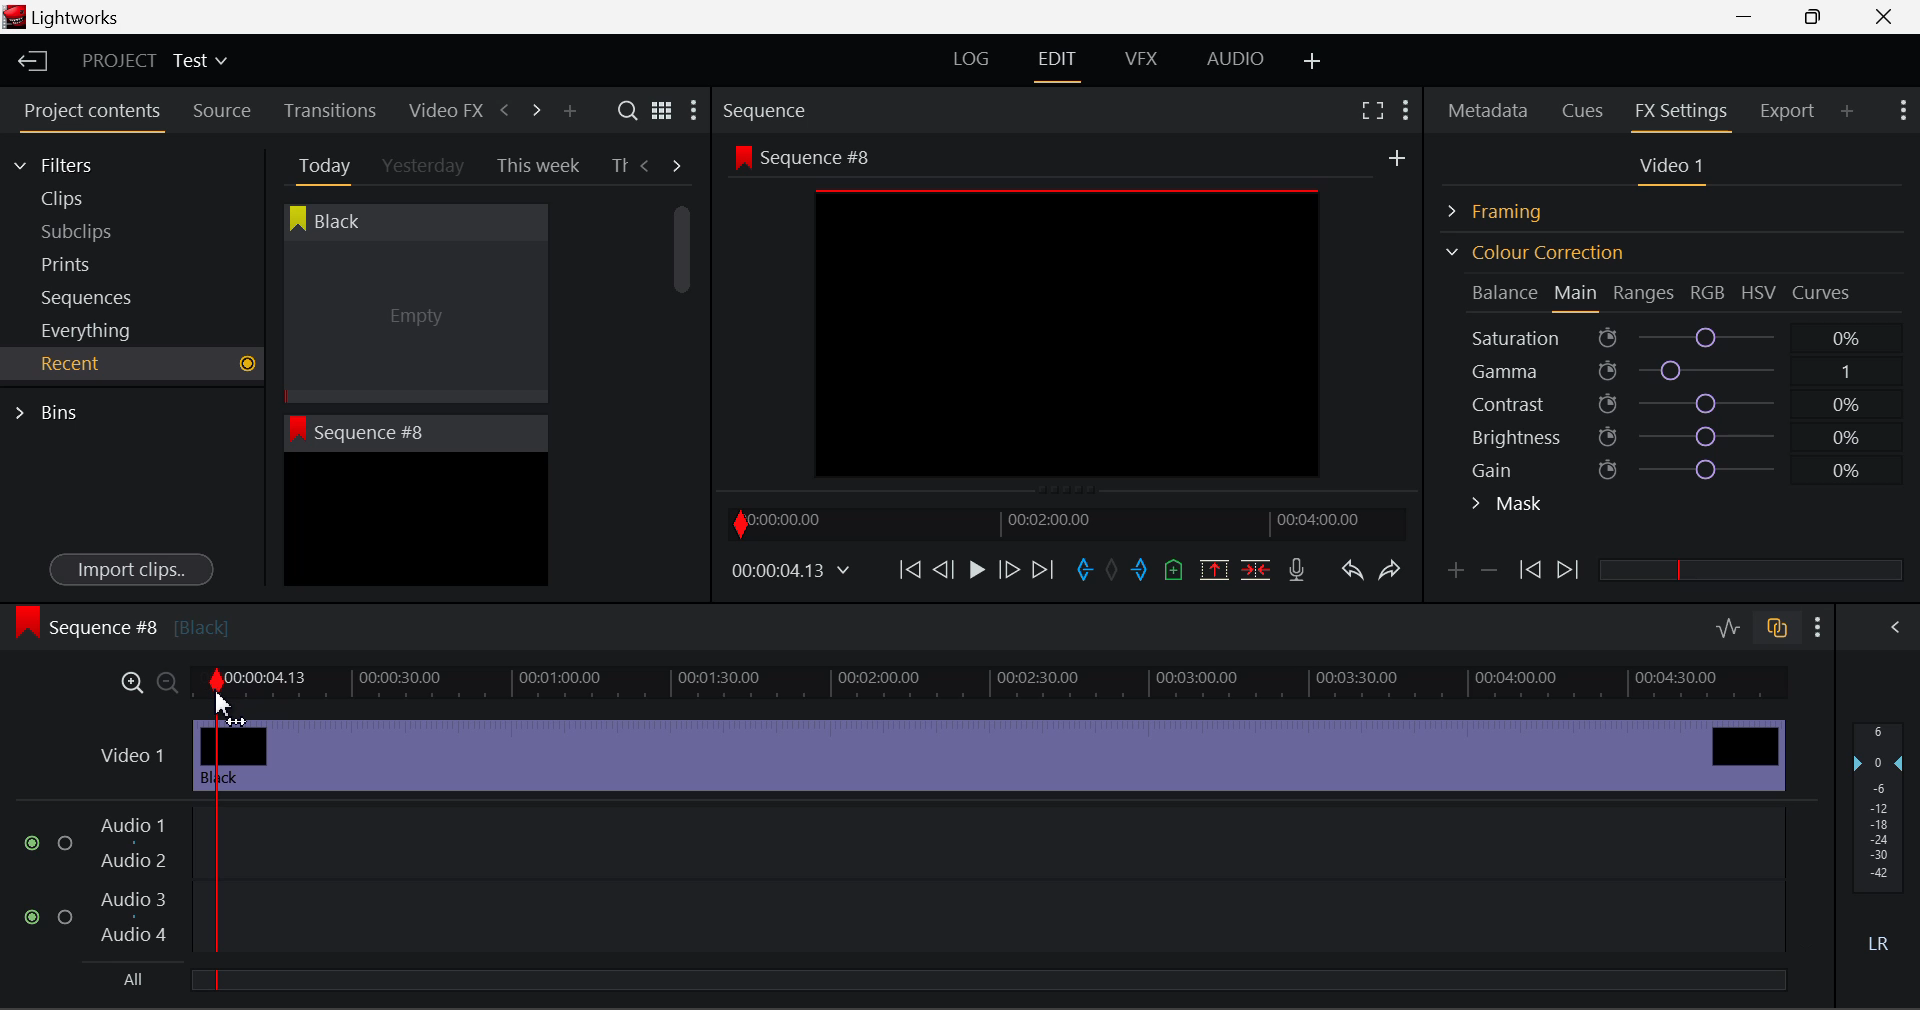  Describe the element at coordinates (1790, 110) in the screenshot. I see `Export Panel` at that location.